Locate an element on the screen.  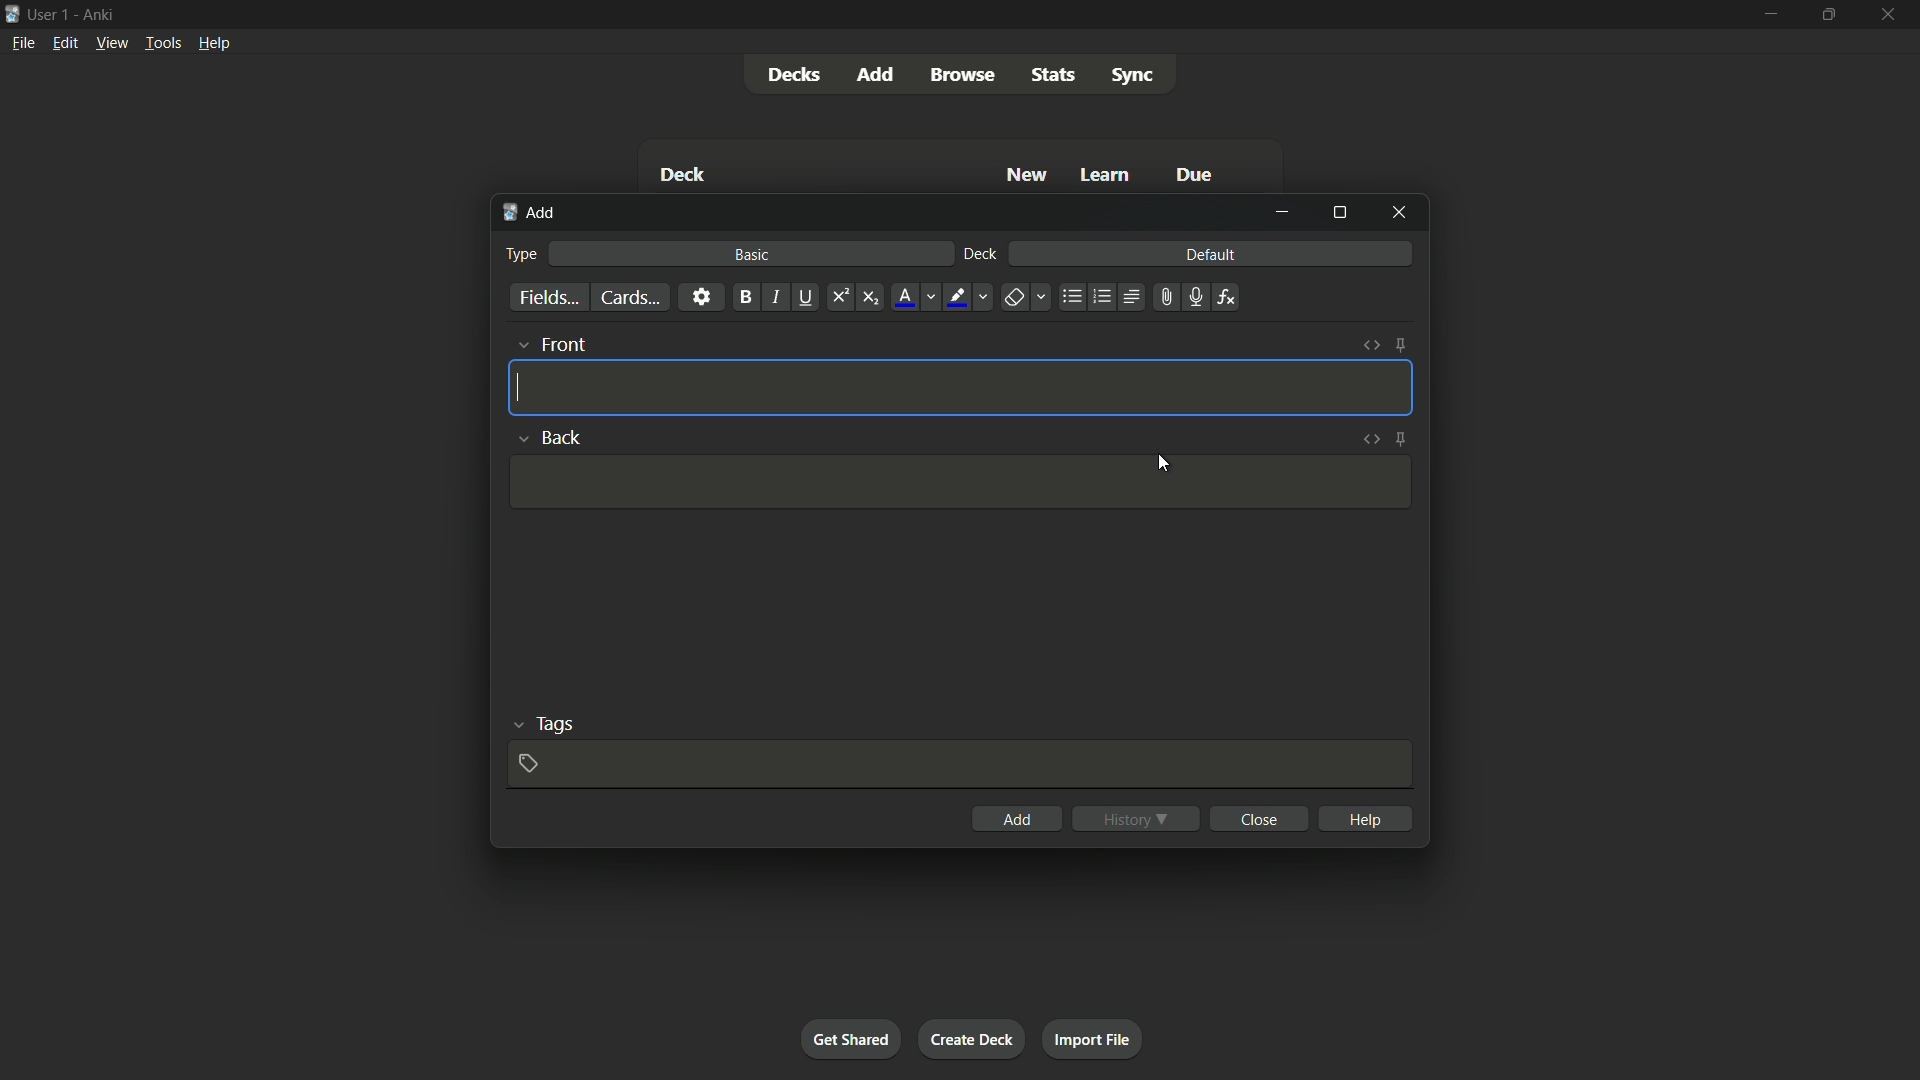
deck is located at coordinates (980, 253).